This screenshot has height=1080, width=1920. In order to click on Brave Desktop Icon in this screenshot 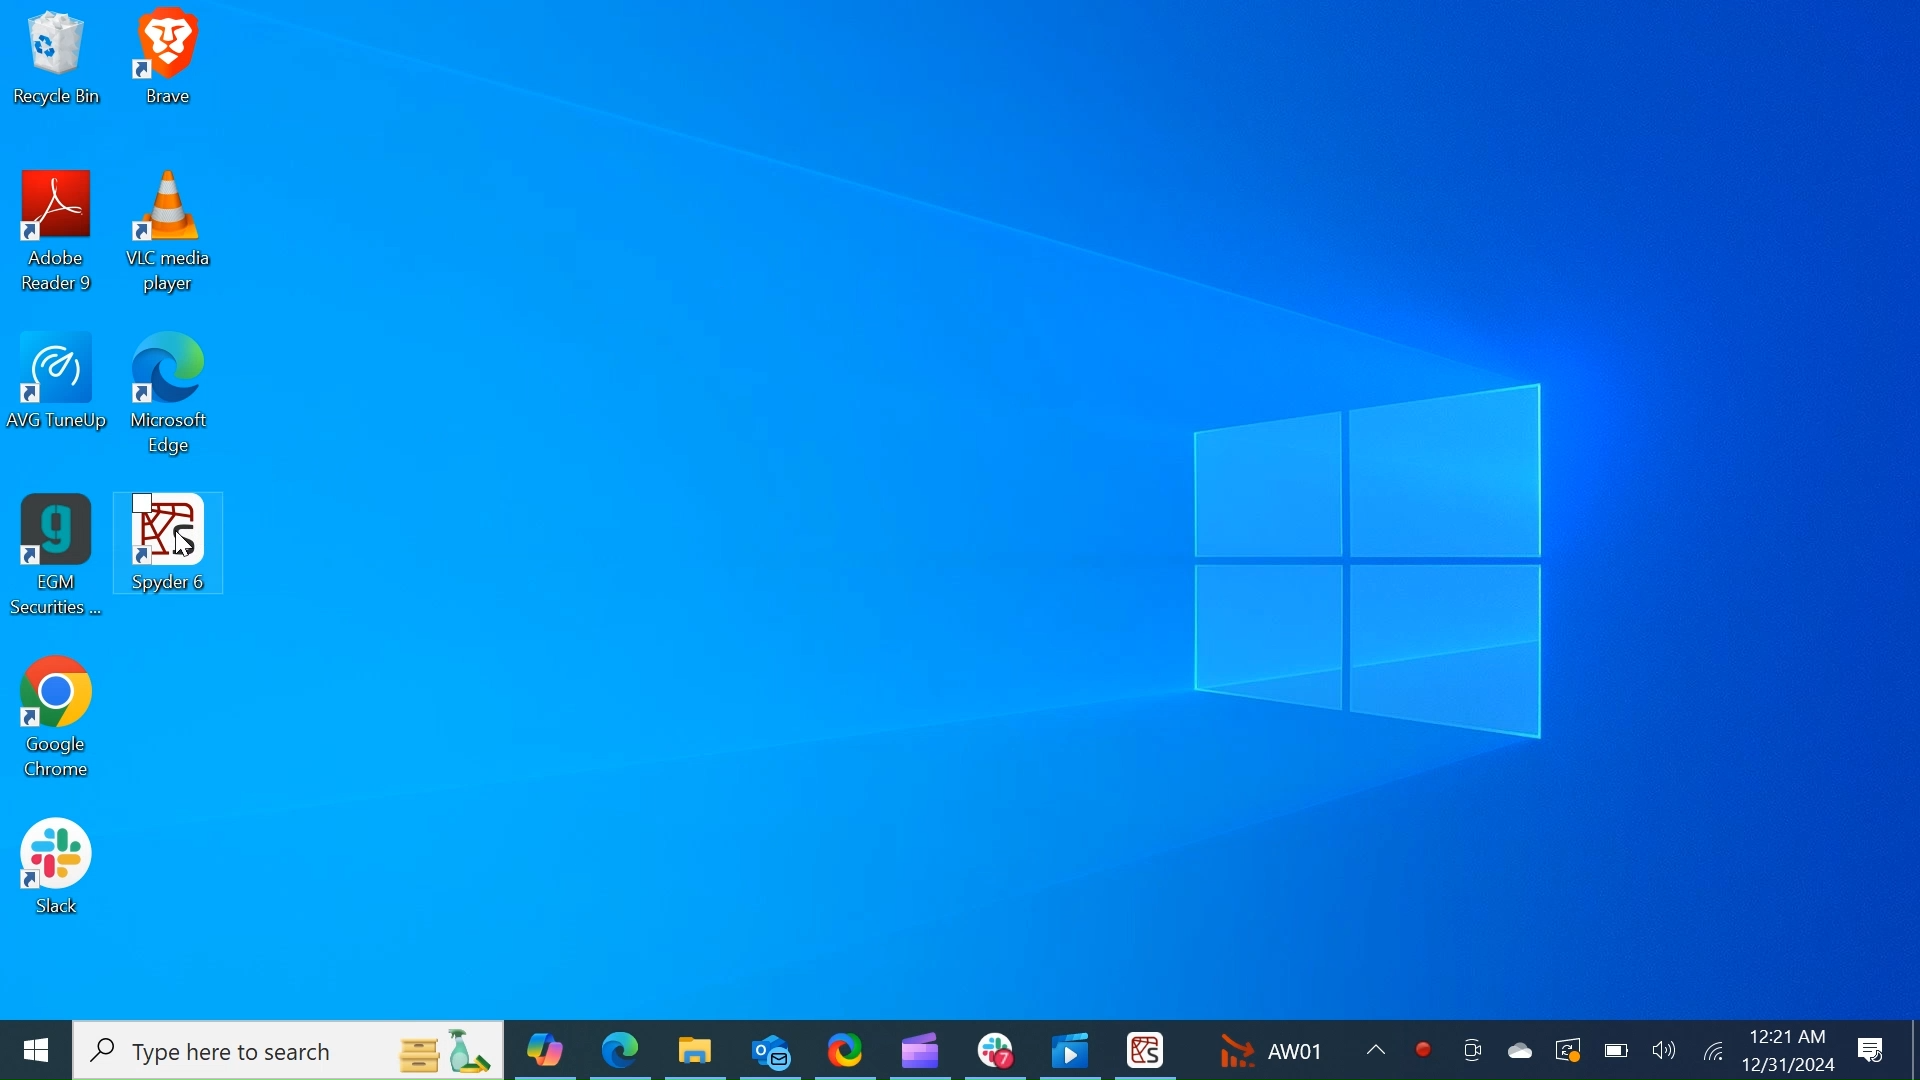, I will do `click(167, 59)`.